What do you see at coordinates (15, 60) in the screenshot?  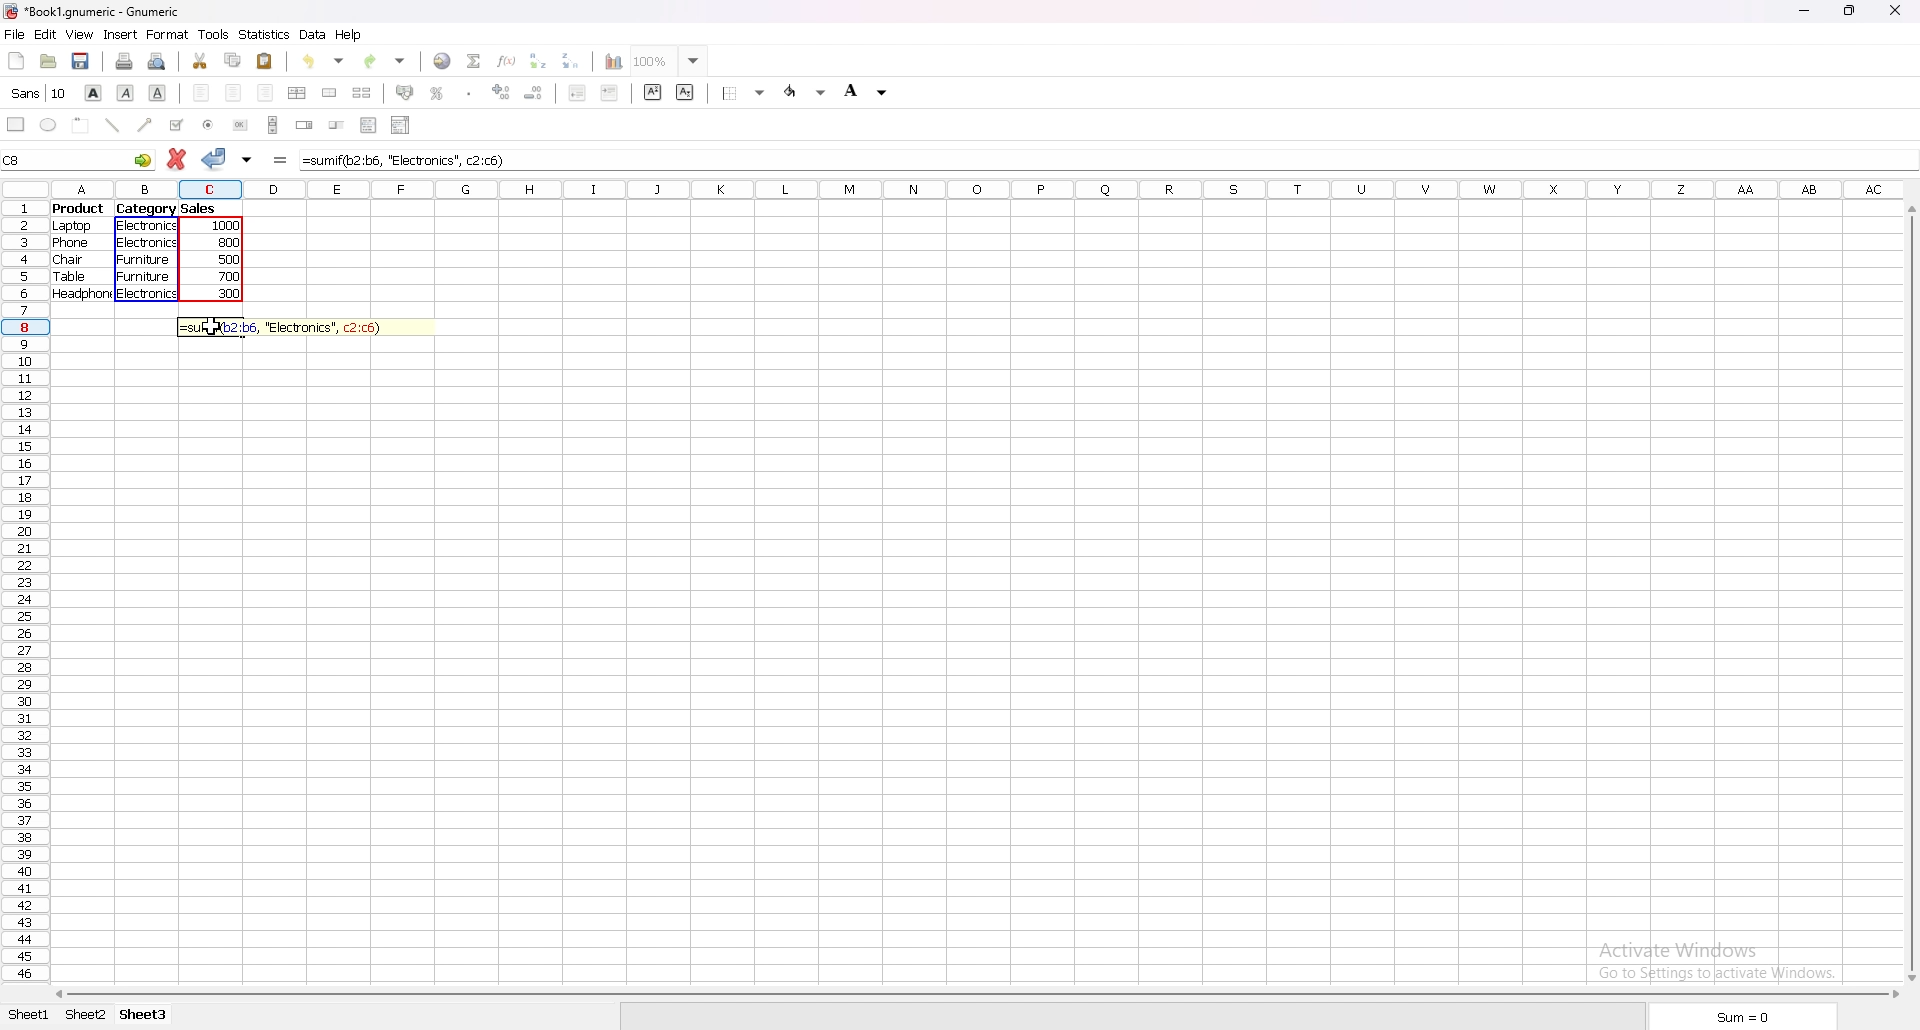 I see `new` at bounding box center [15, 60].